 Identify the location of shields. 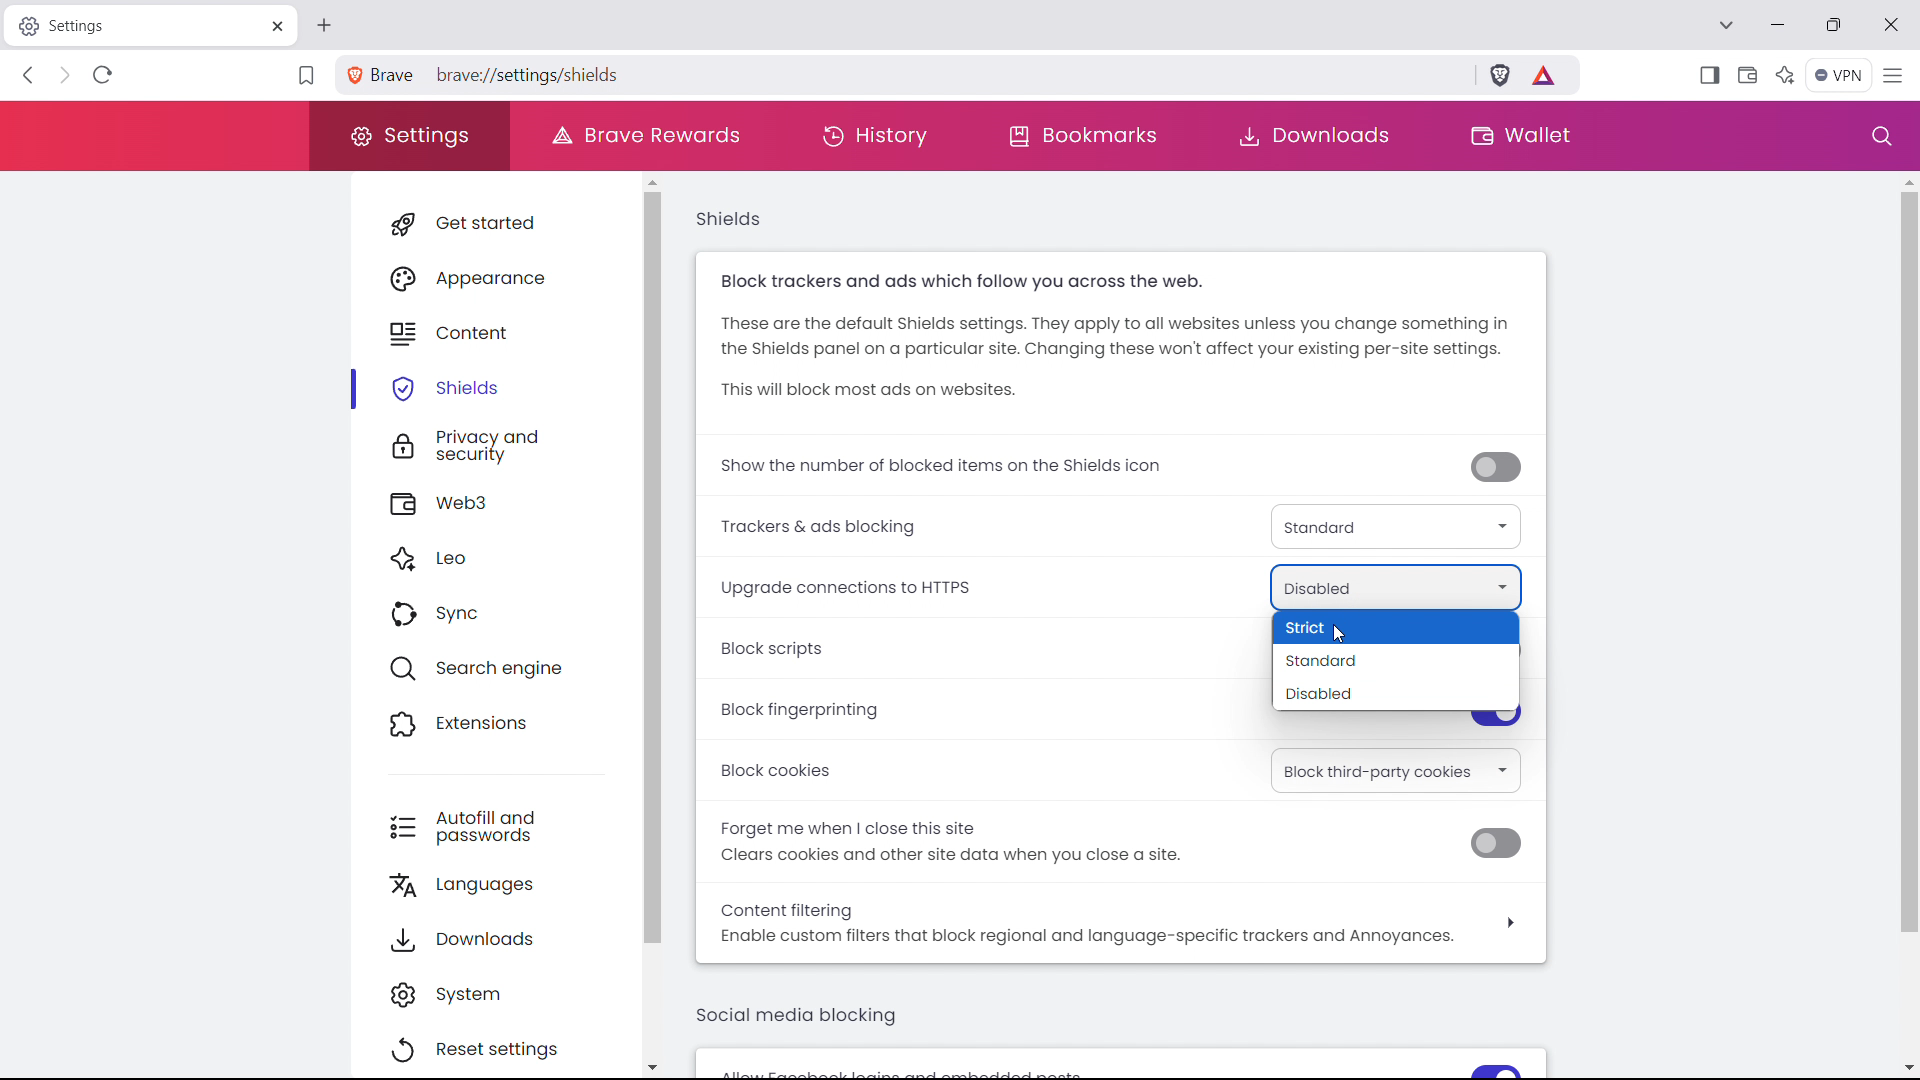
(730, 220).